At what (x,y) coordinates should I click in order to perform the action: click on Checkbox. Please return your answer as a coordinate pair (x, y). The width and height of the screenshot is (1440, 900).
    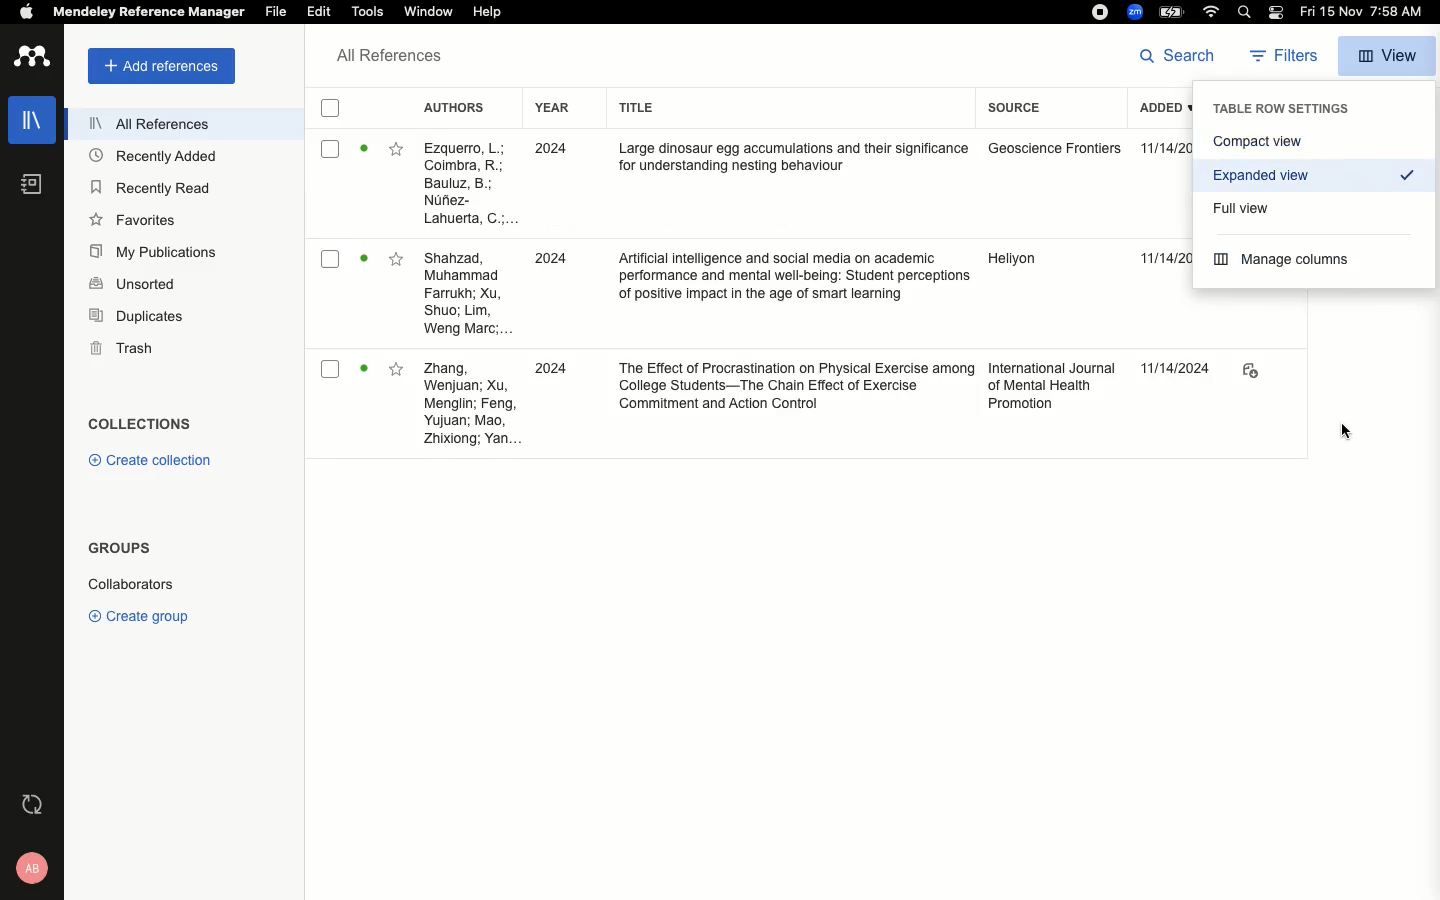
    Looking at the image, I should click on (331, 258).